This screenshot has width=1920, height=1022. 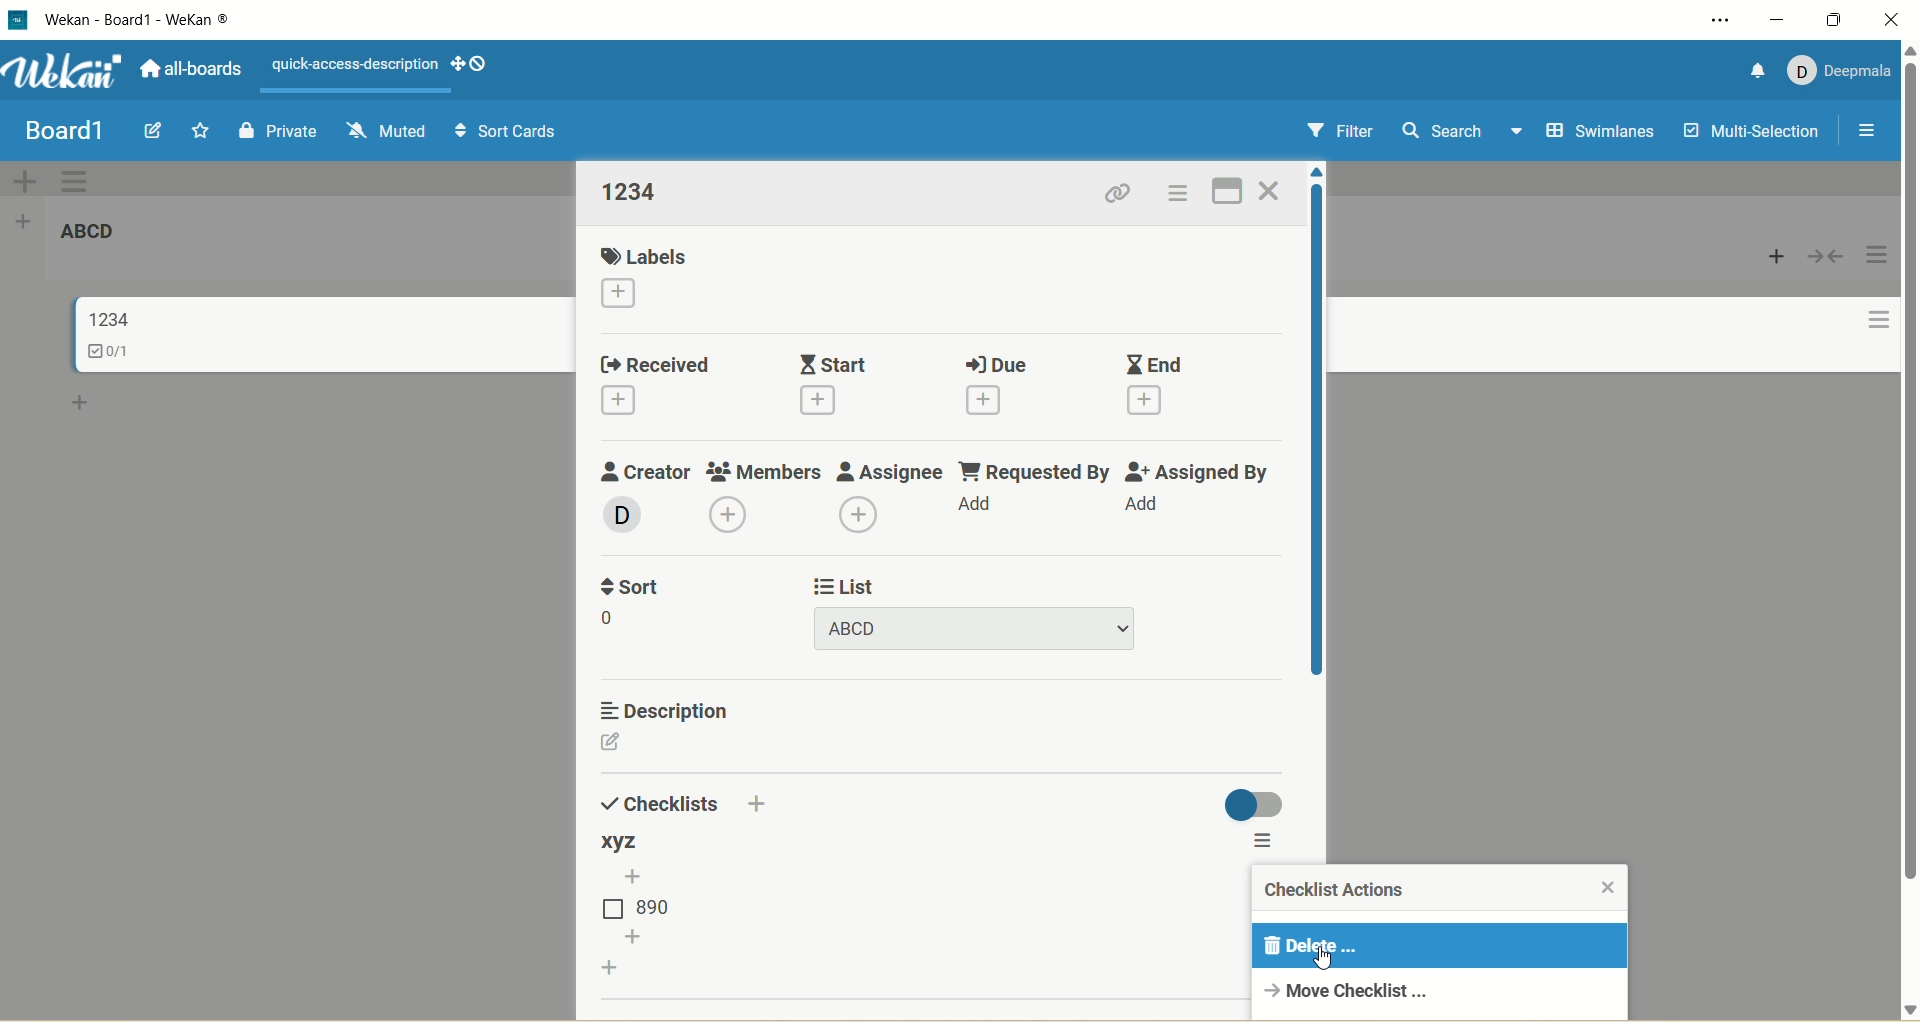 I want to click on add card, so click(x=1765, y=258).